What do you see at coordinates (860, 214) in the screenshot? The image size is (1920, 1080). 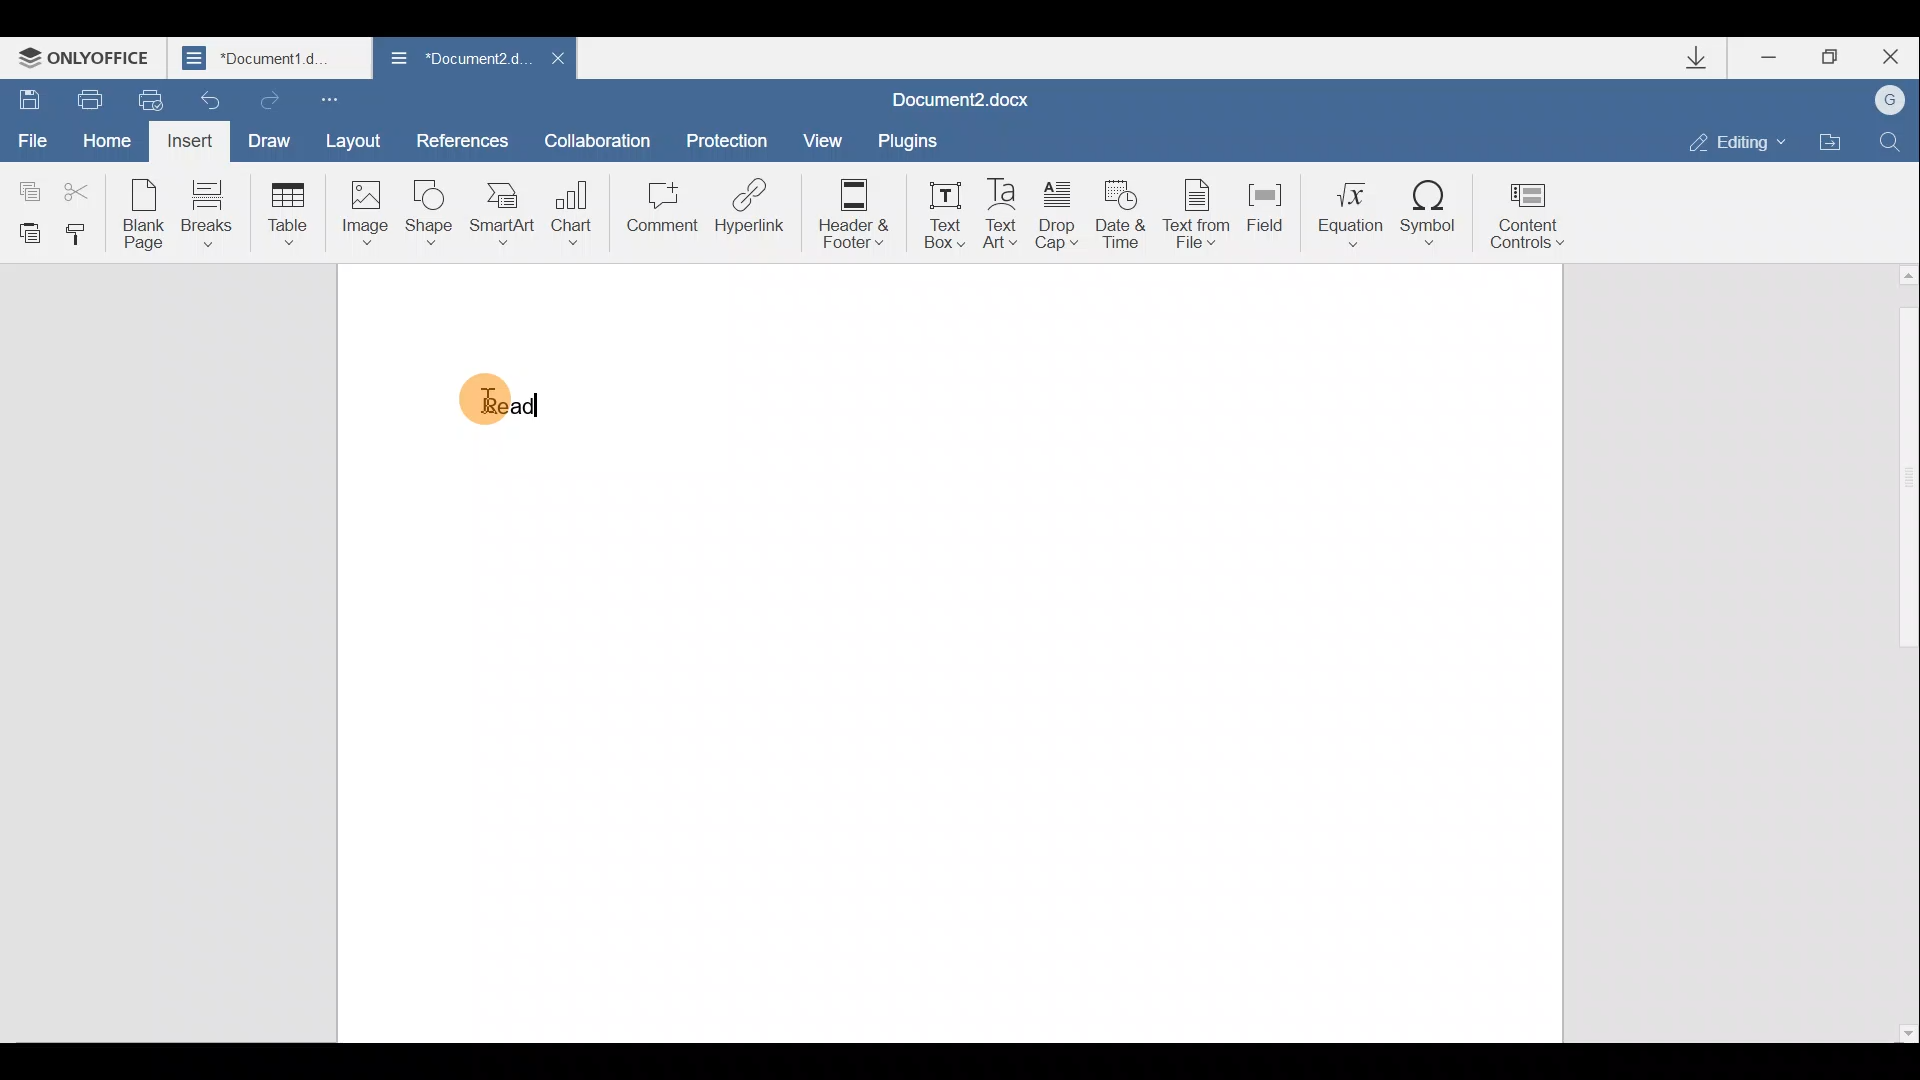 I see `Header & footer` at bounding box center [860, 214].